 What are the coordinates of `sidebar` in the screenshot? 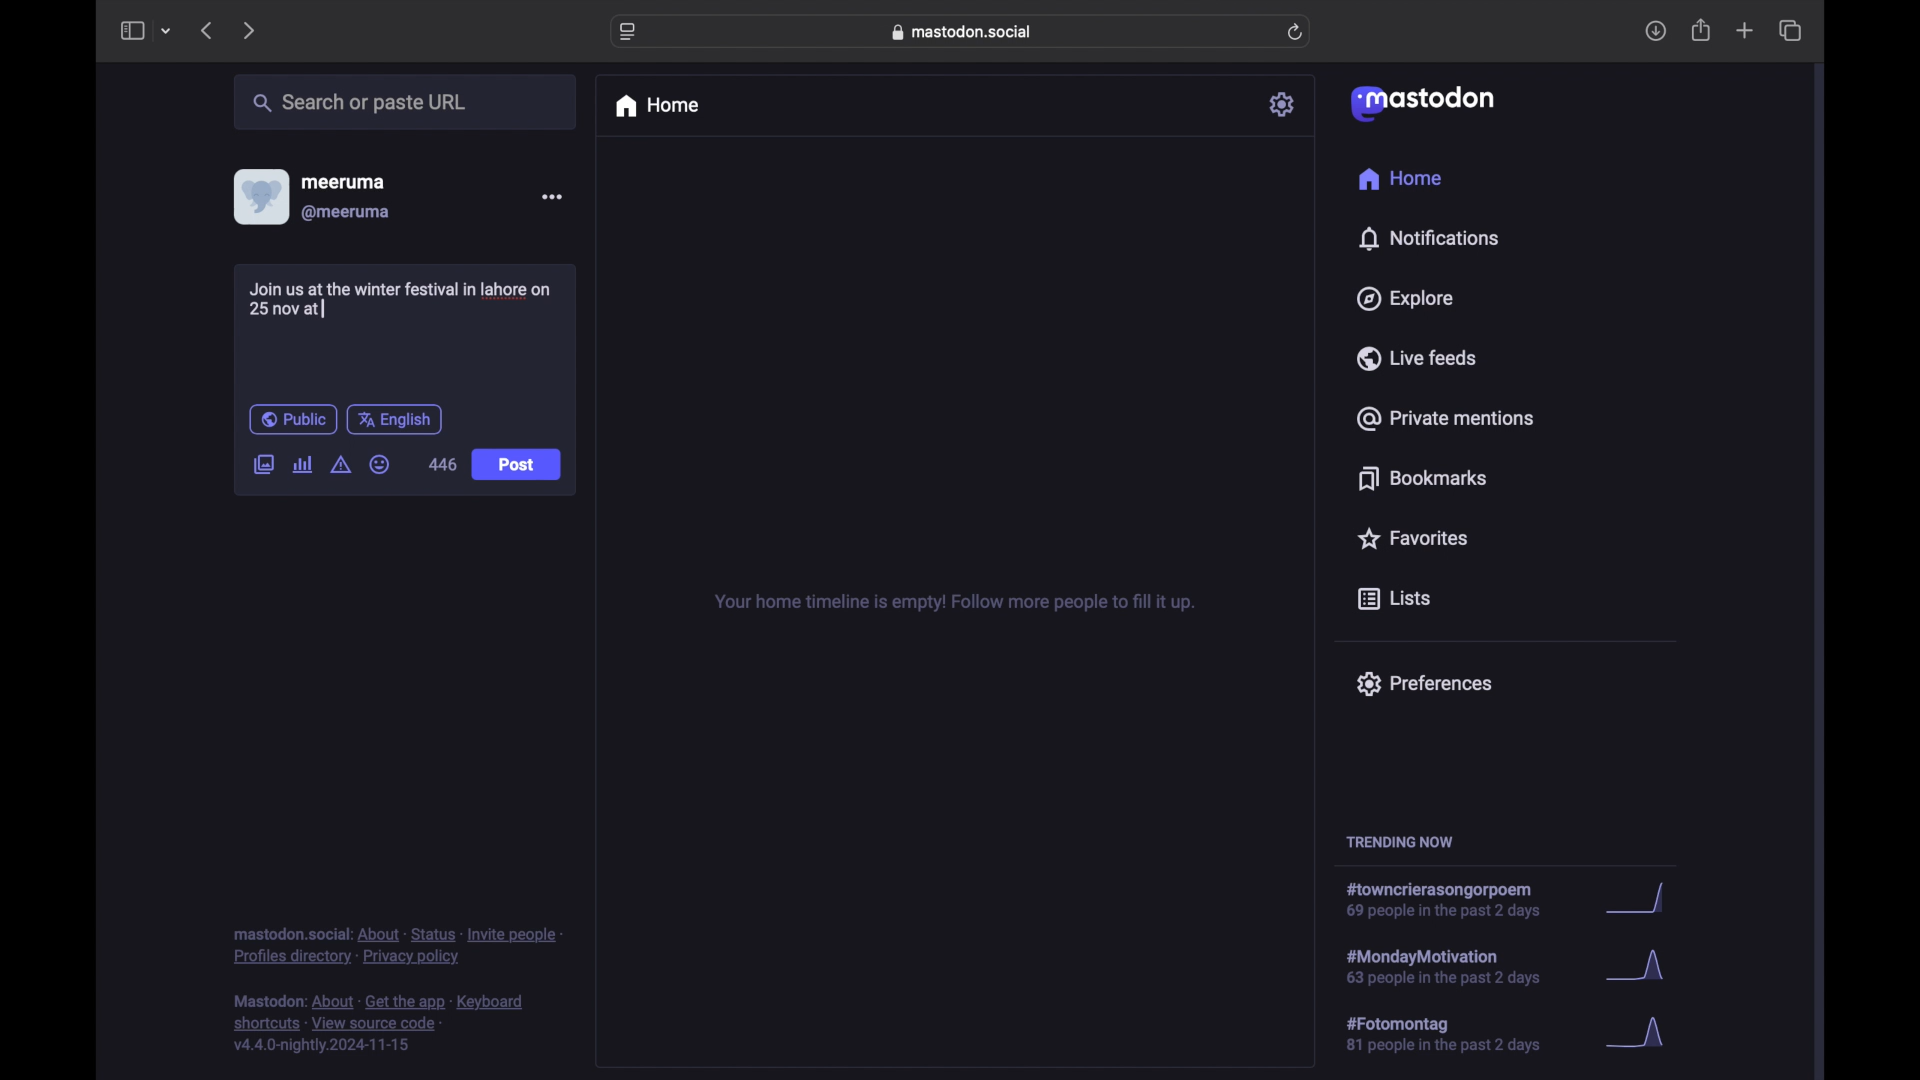 It's located at (131, 30).